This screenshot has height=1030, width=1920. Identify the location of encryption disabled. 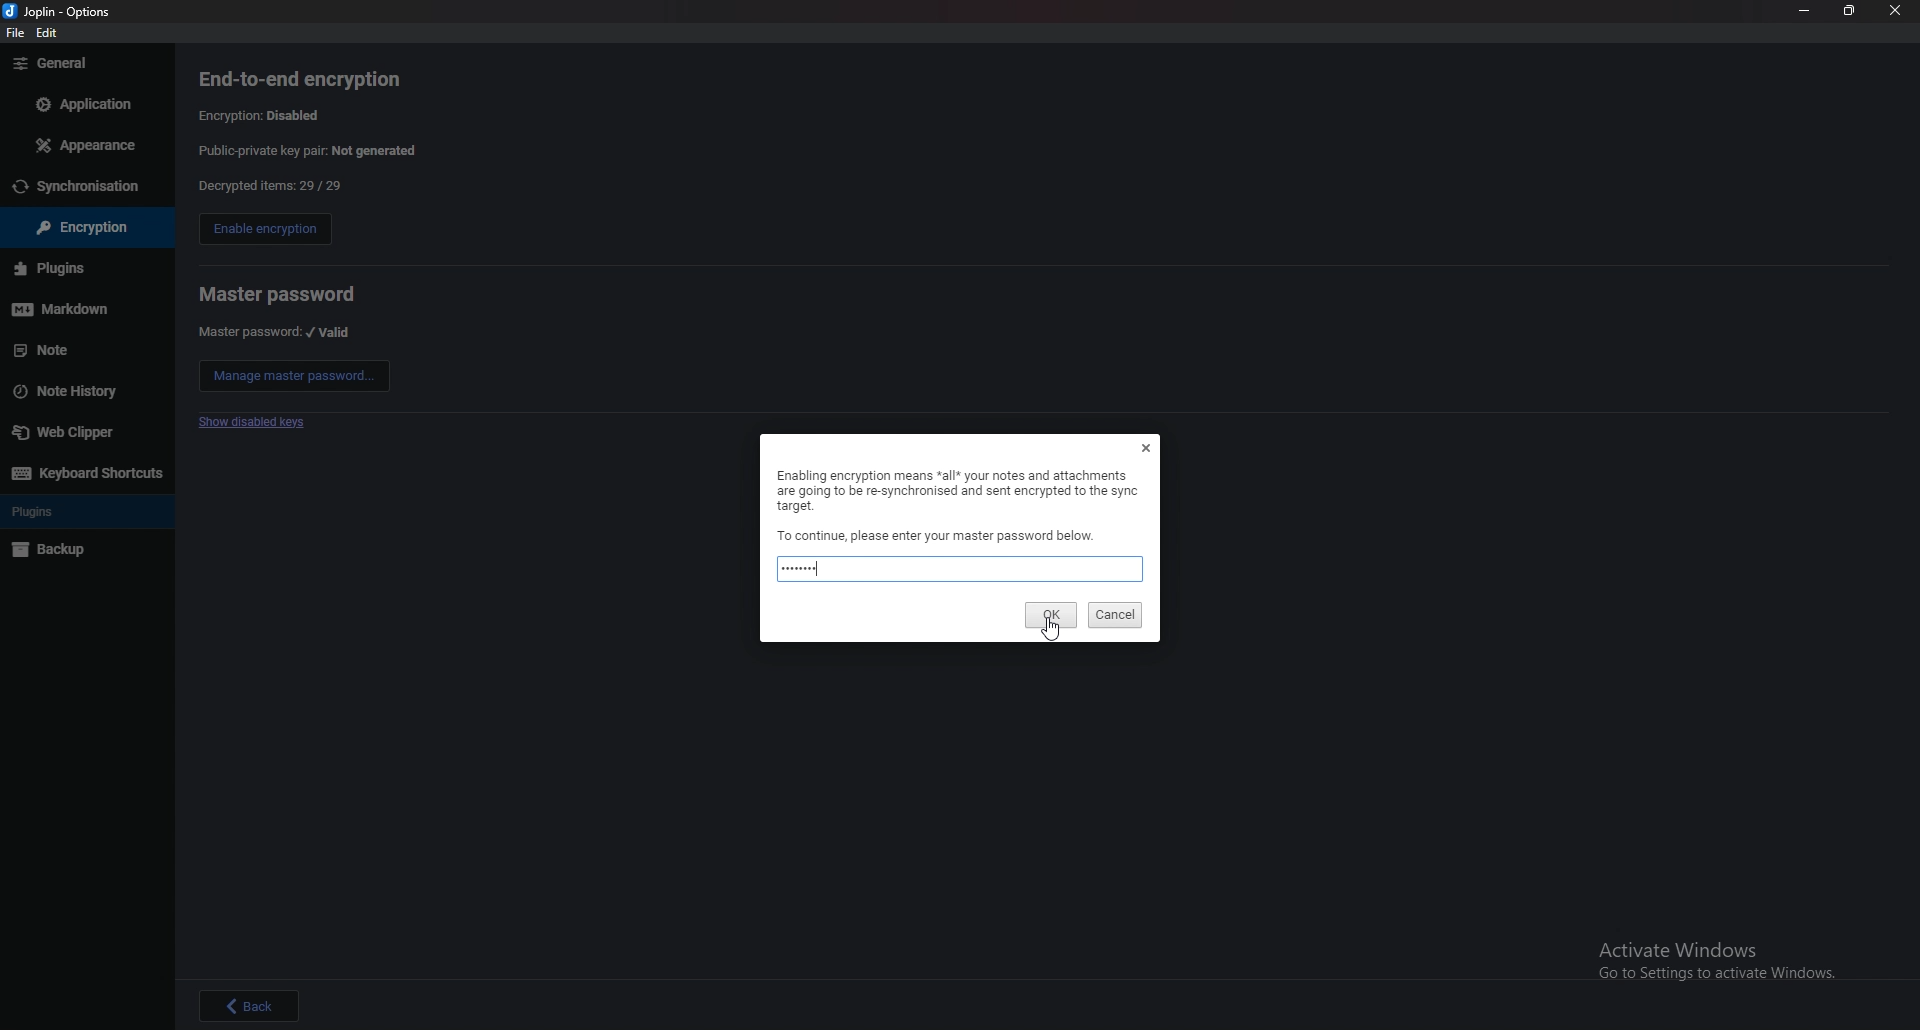
(265, 115).